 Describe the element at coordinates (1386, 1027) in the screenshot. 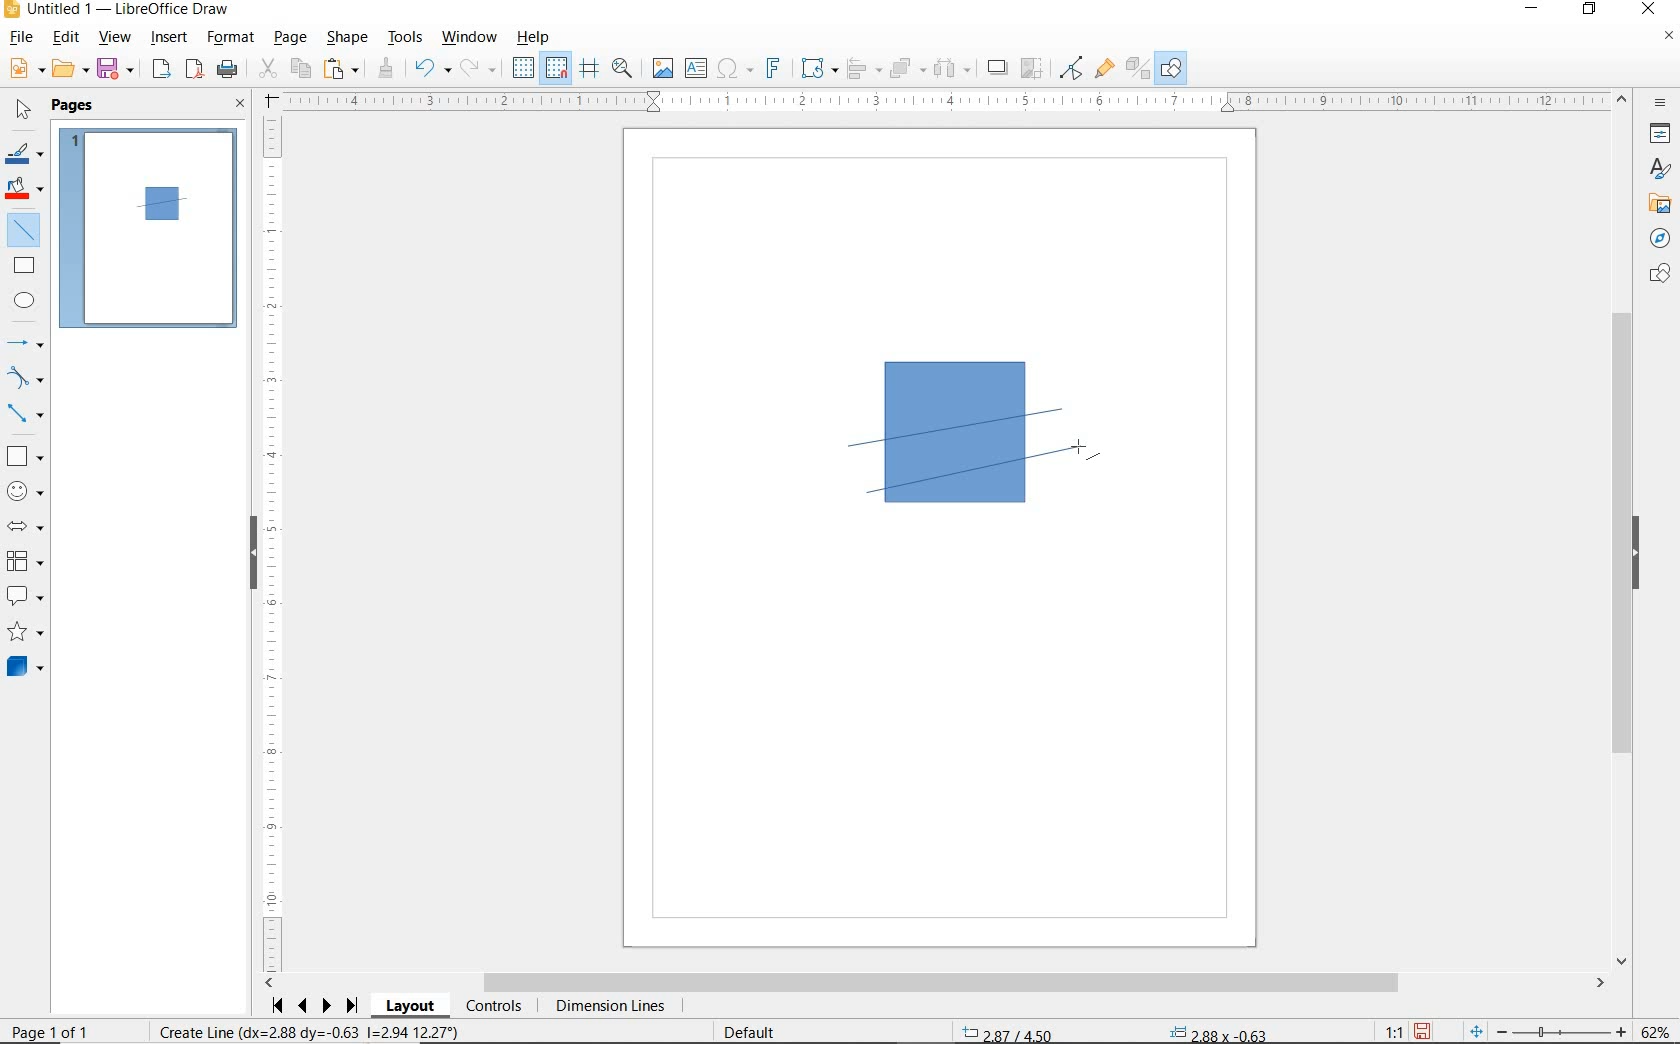

I see `SCALING FACTOR` at that location.